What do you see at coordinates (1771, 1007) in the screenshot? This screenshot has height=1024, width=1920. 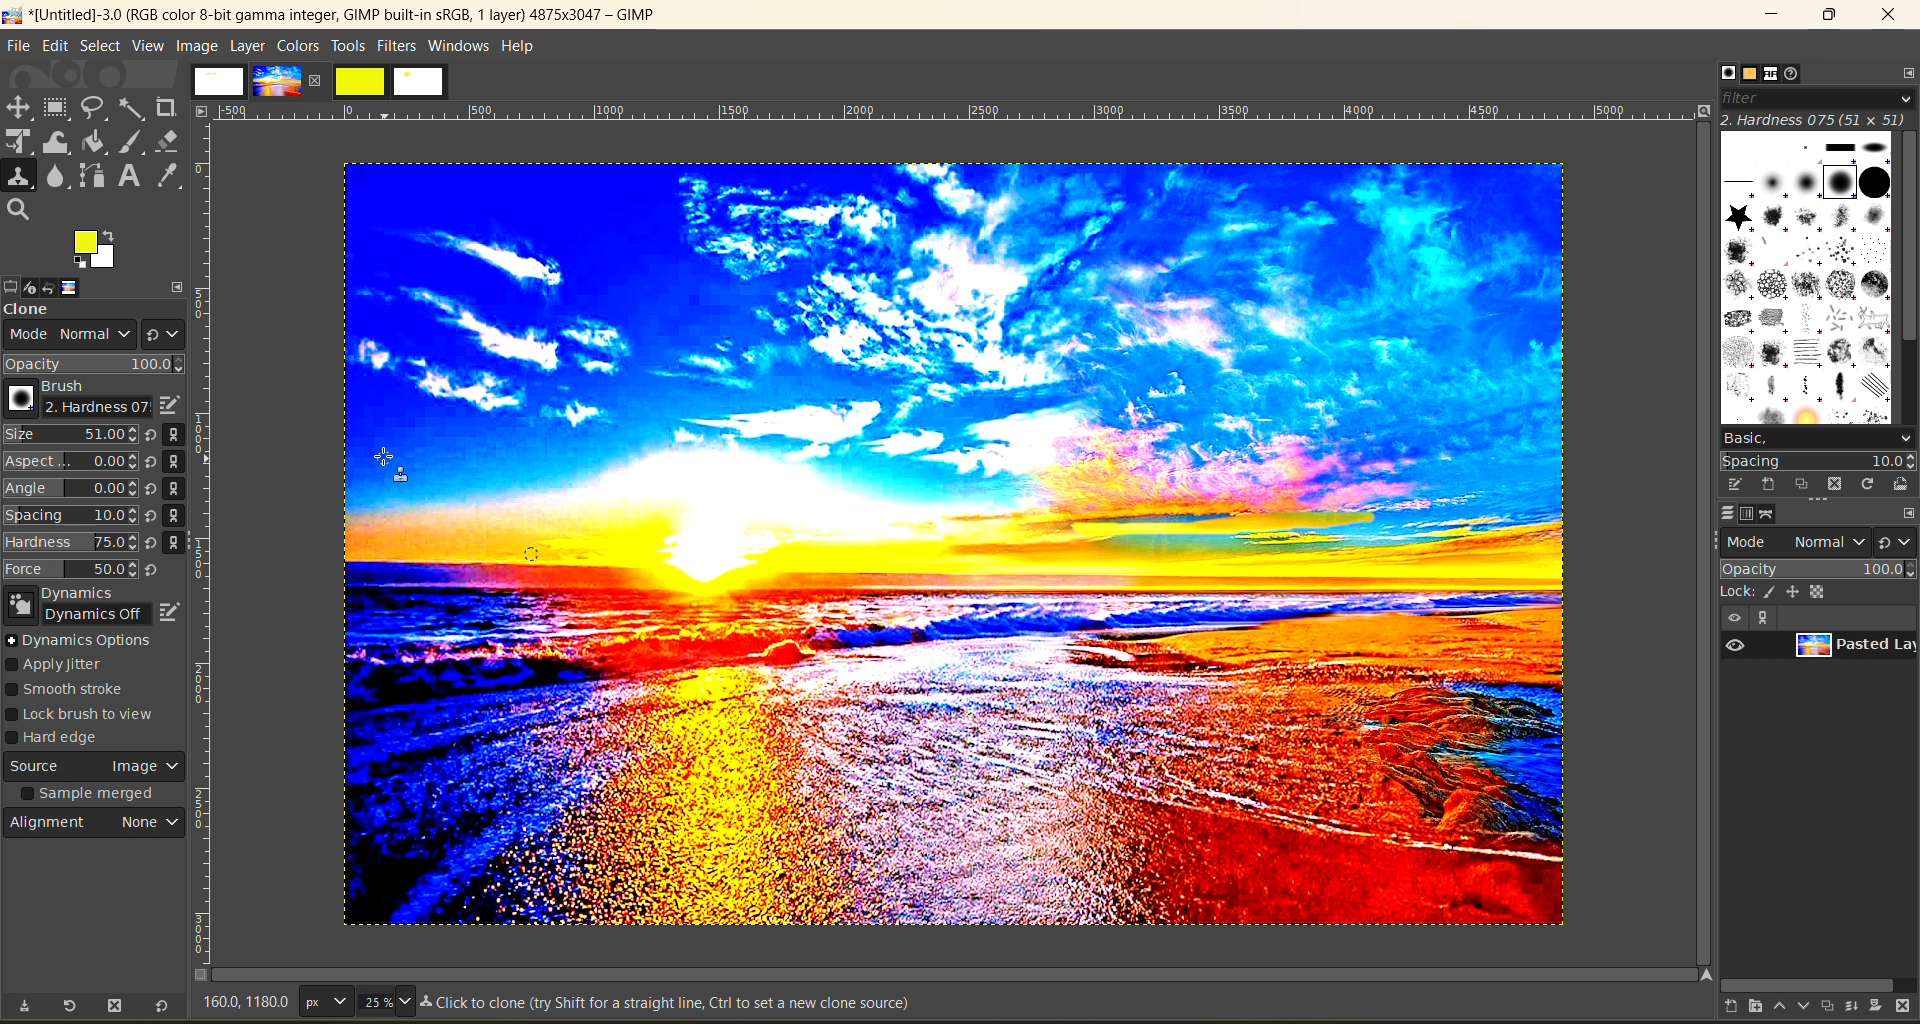 I see `raise this layer` at bounding box center [1771, 1007].